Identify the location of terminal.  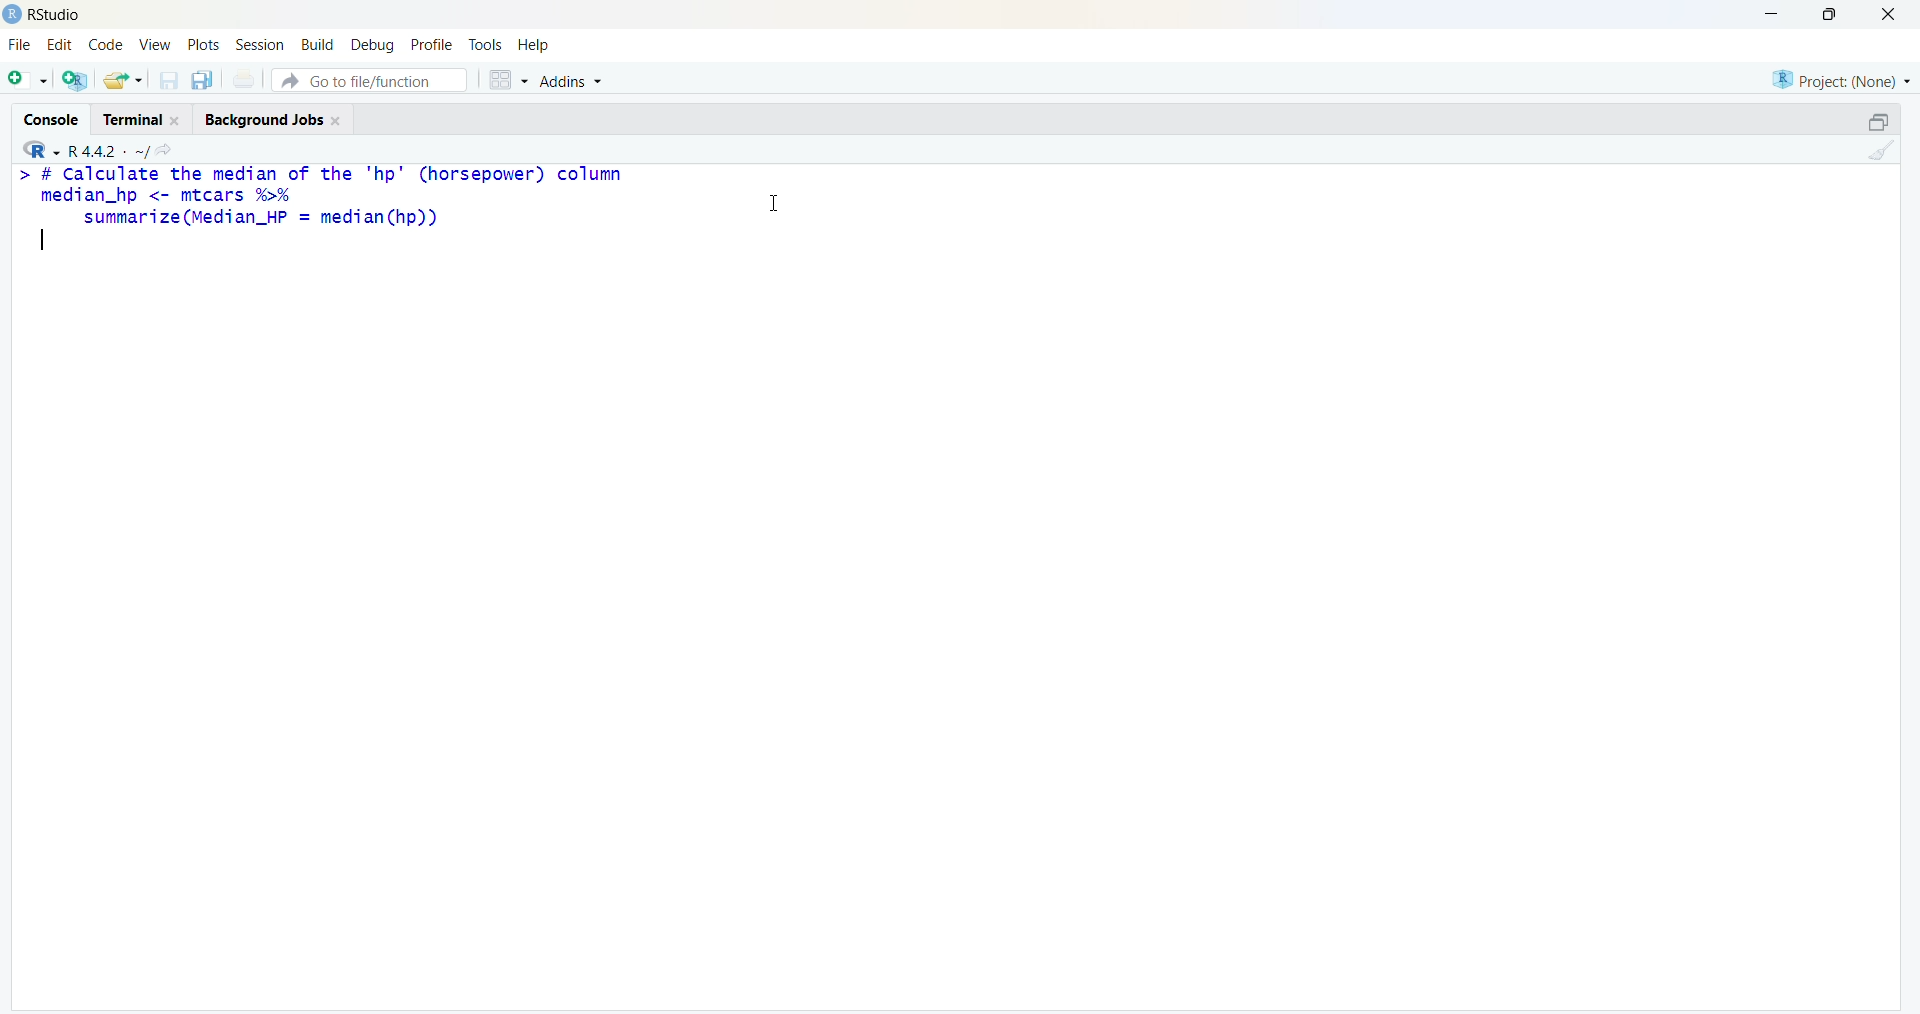
(134, 120).